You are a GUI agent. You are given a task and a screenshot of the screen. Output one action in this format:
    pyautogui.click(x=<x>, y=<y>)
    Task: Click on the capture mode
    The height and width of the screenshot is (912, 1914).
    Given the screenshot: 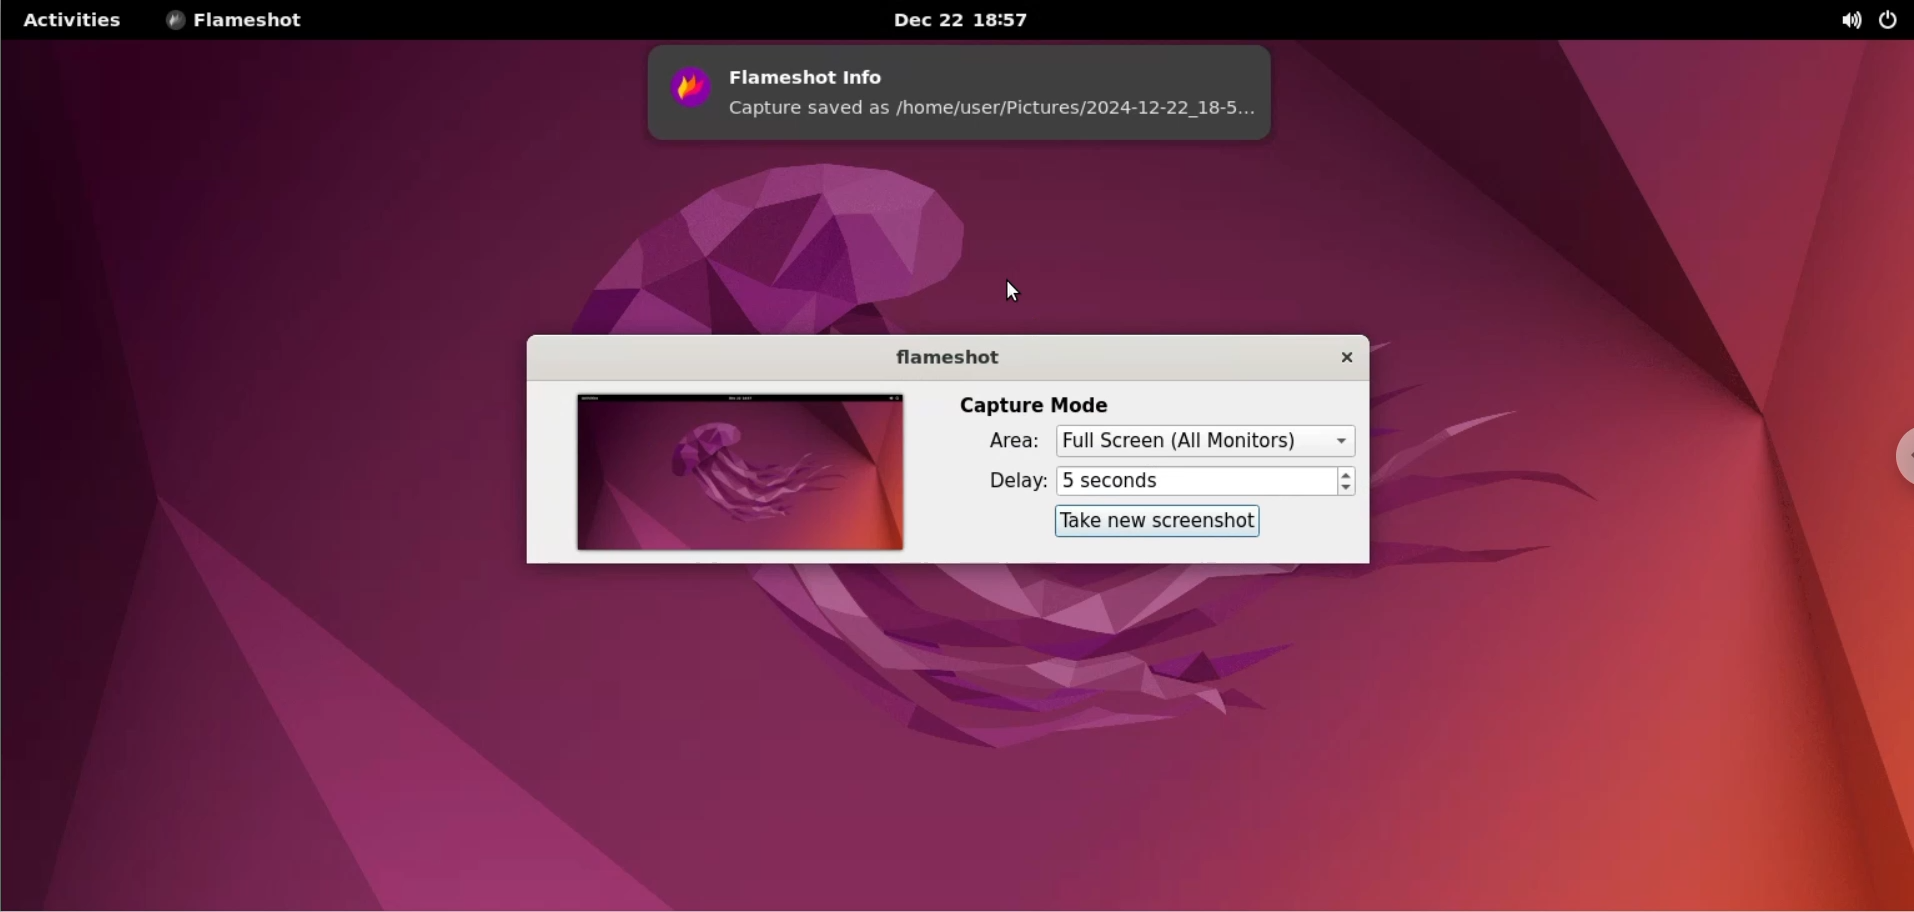 What is the action you would take?
    pyautogui.click(x=1037, y=403)
    